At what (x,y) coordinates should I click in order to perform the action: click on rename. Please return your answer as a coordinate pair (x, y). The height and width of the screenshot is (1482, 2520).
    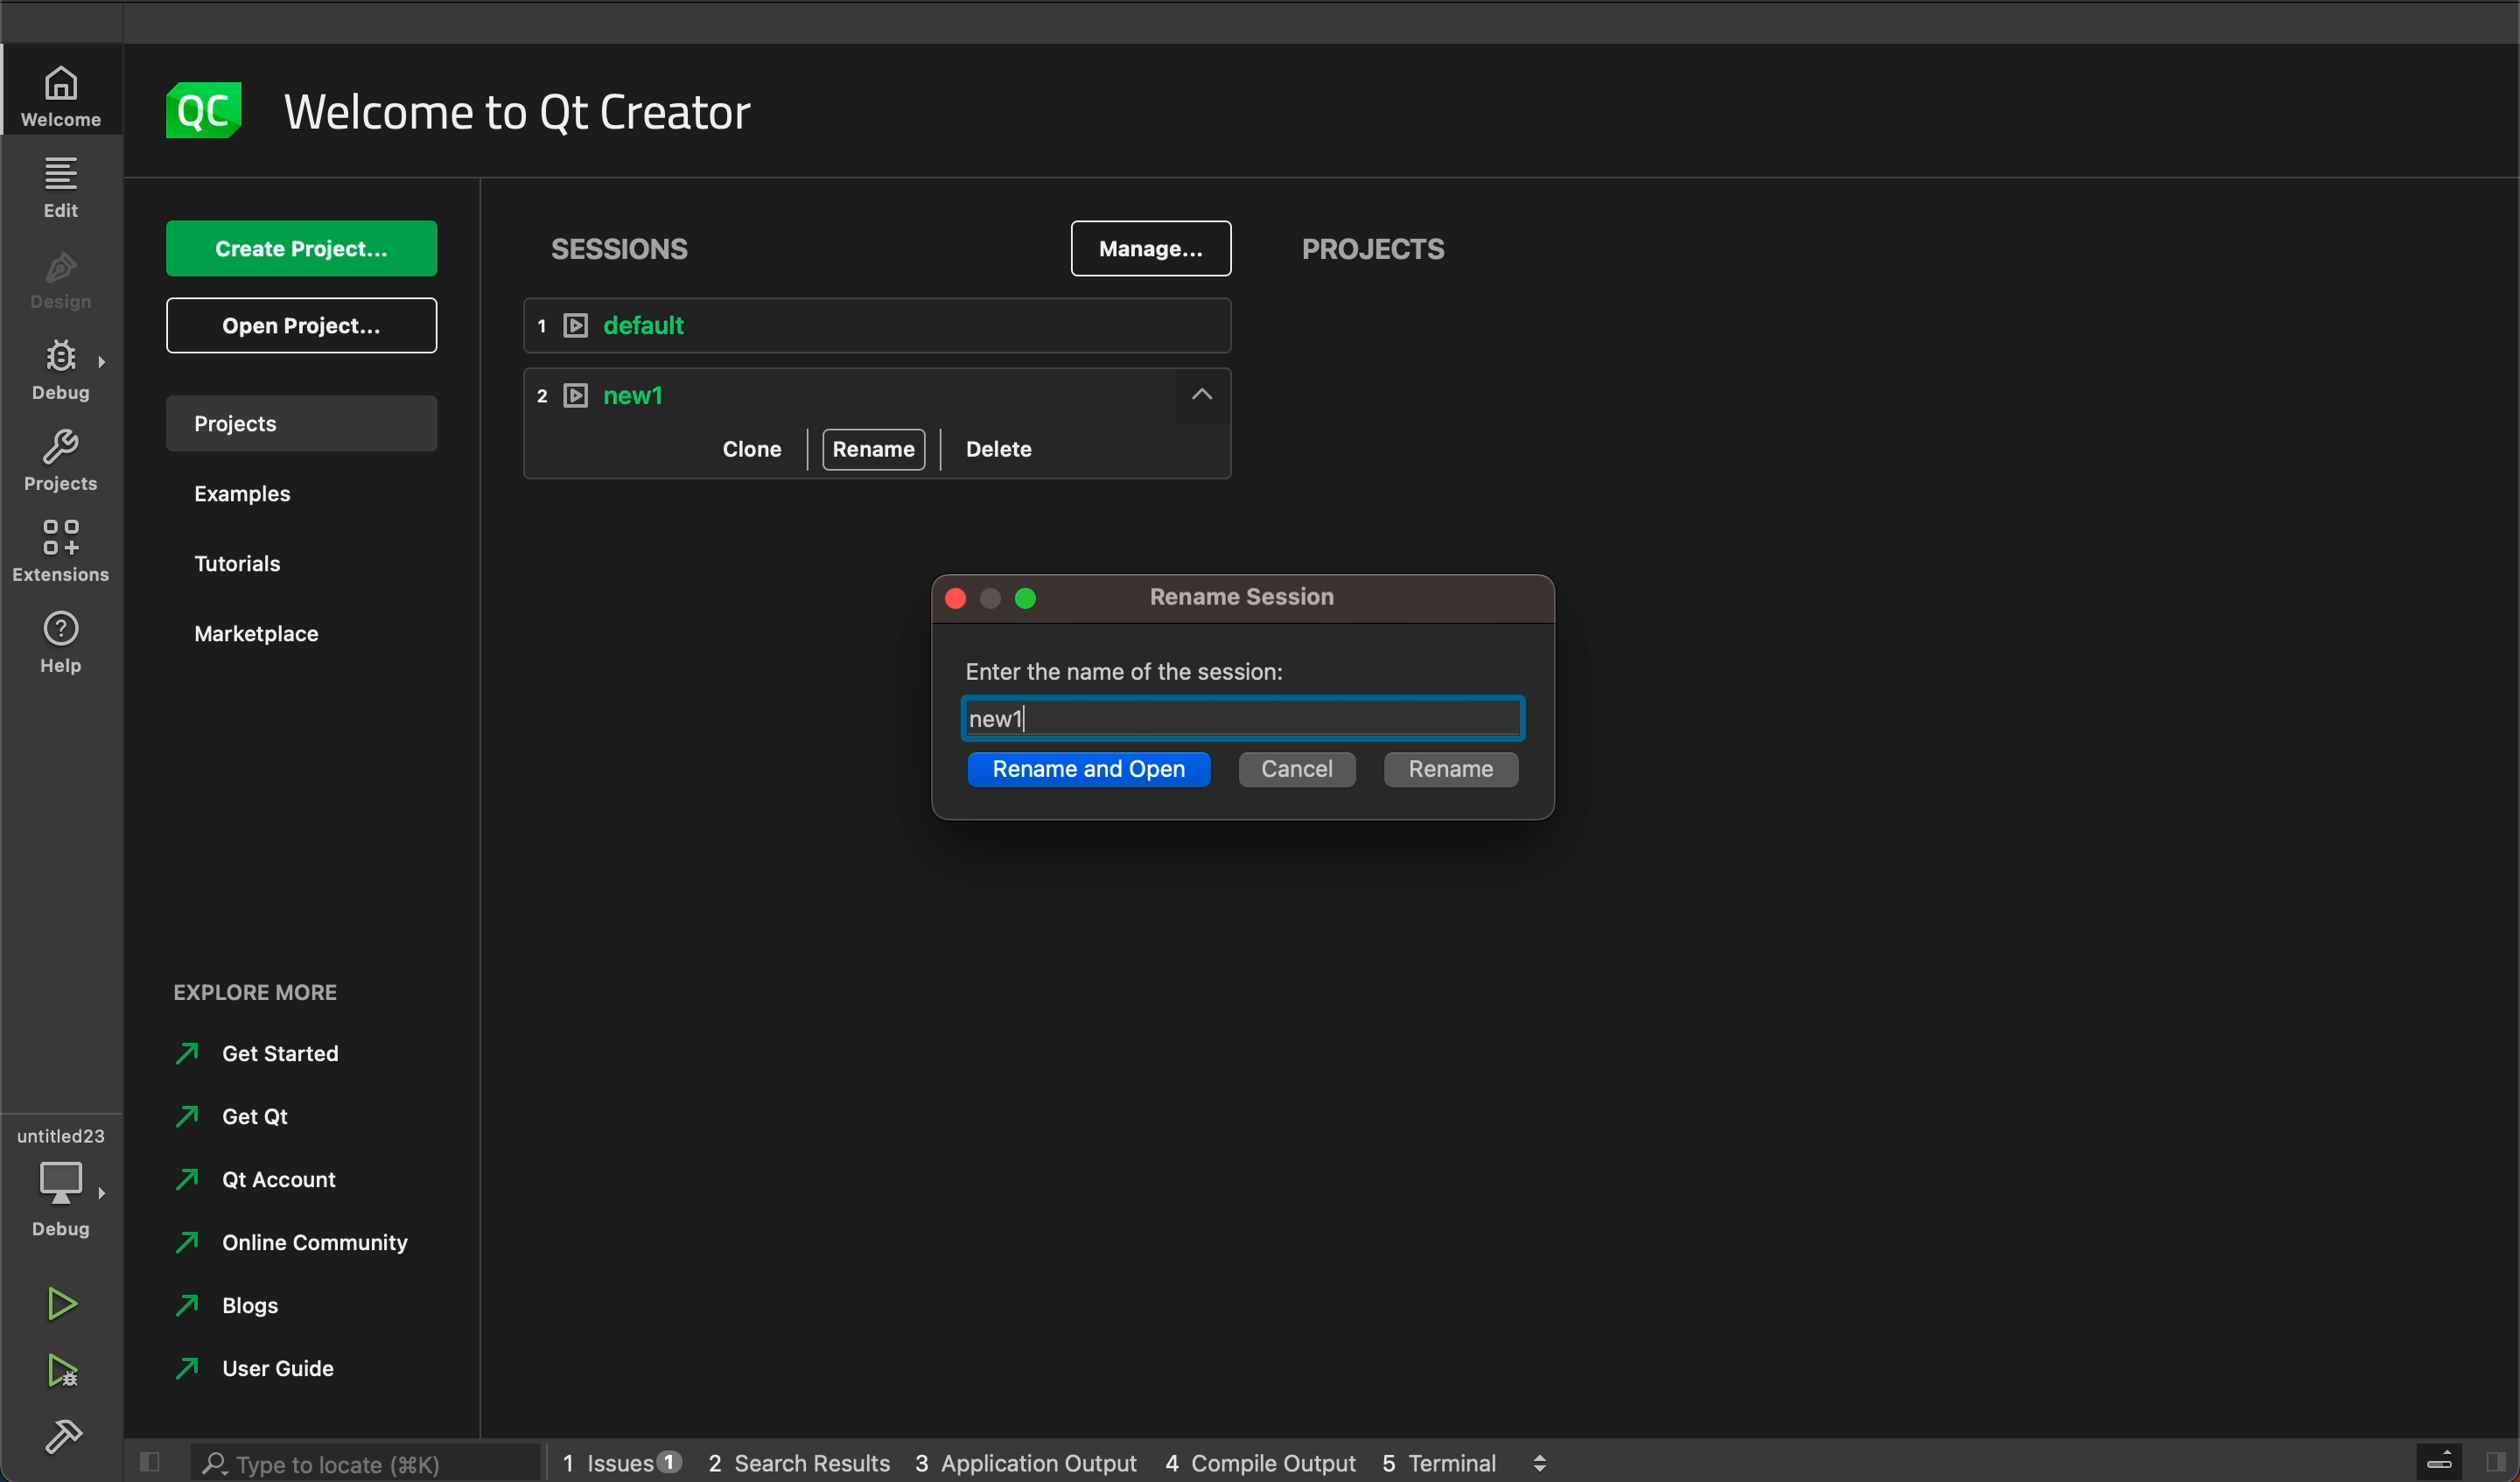
    Looking at the image, I should click on (1448, 770).